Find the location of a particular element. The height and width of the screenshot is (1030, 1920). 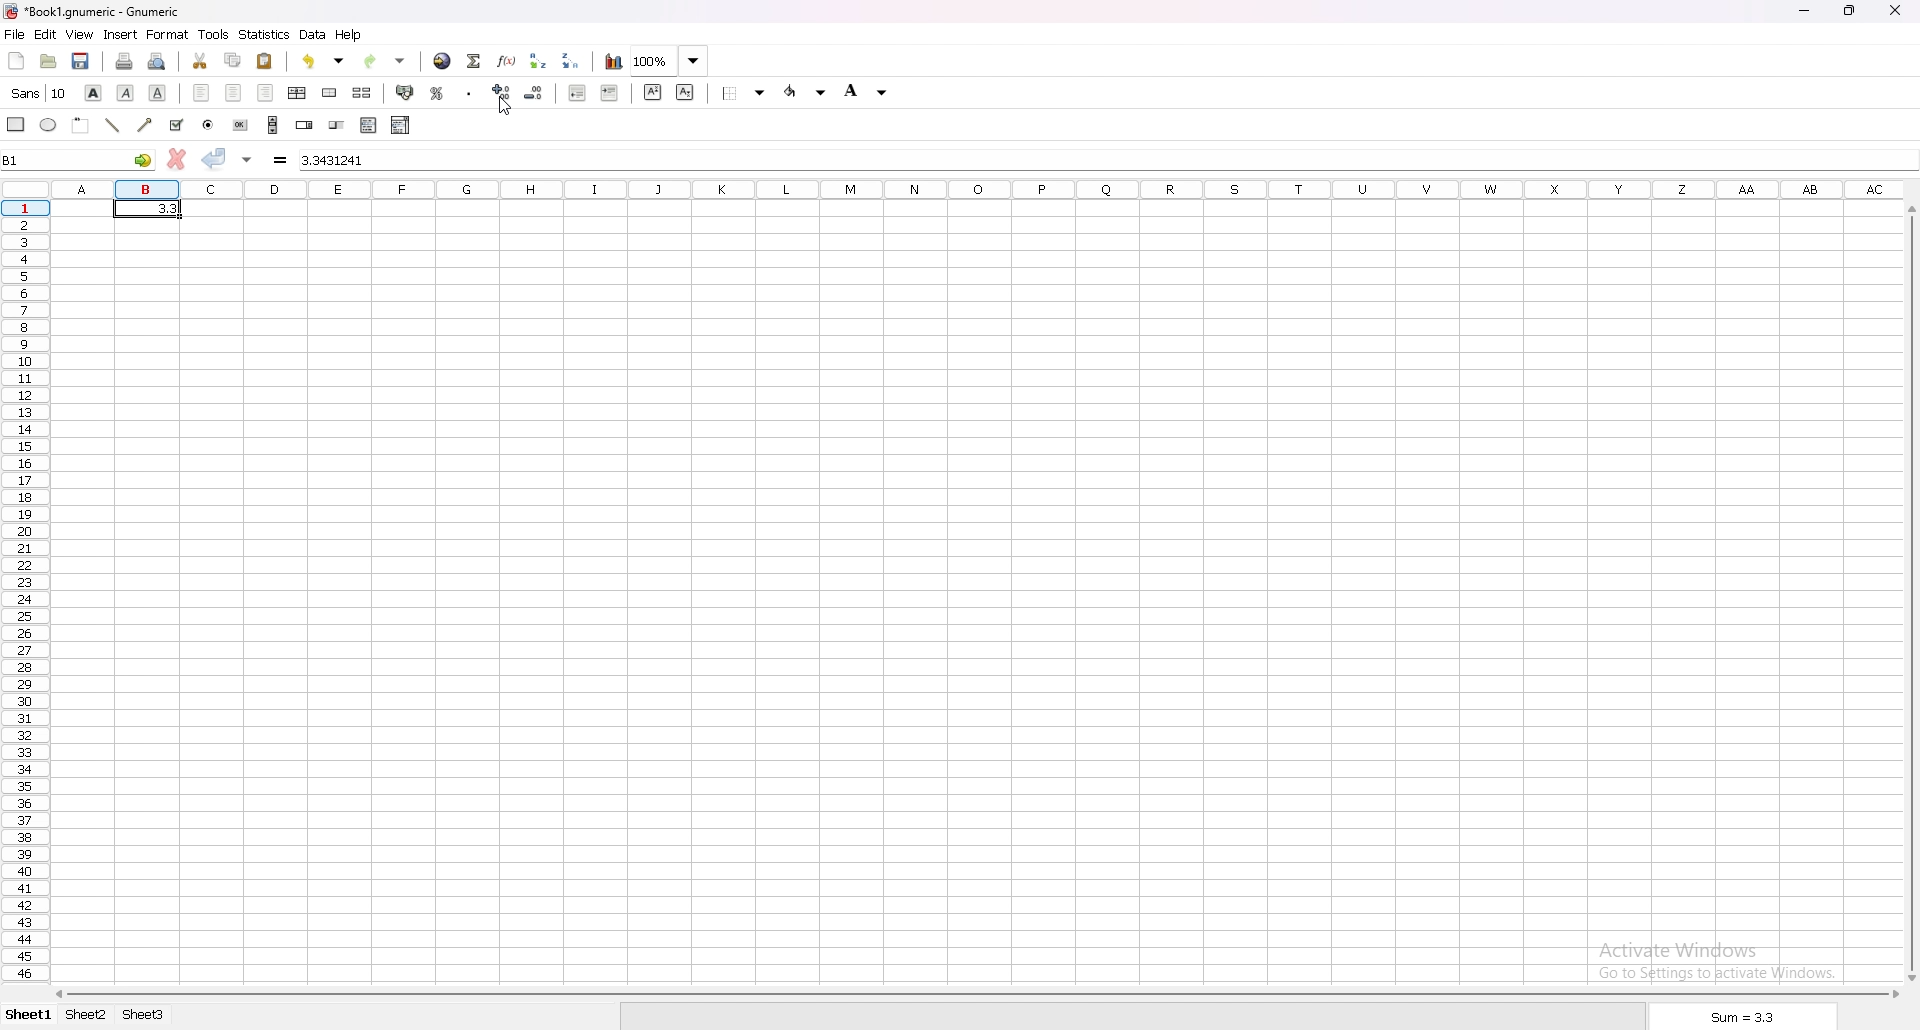

accept changes in multiple cells is located at coordinates (248, 160).